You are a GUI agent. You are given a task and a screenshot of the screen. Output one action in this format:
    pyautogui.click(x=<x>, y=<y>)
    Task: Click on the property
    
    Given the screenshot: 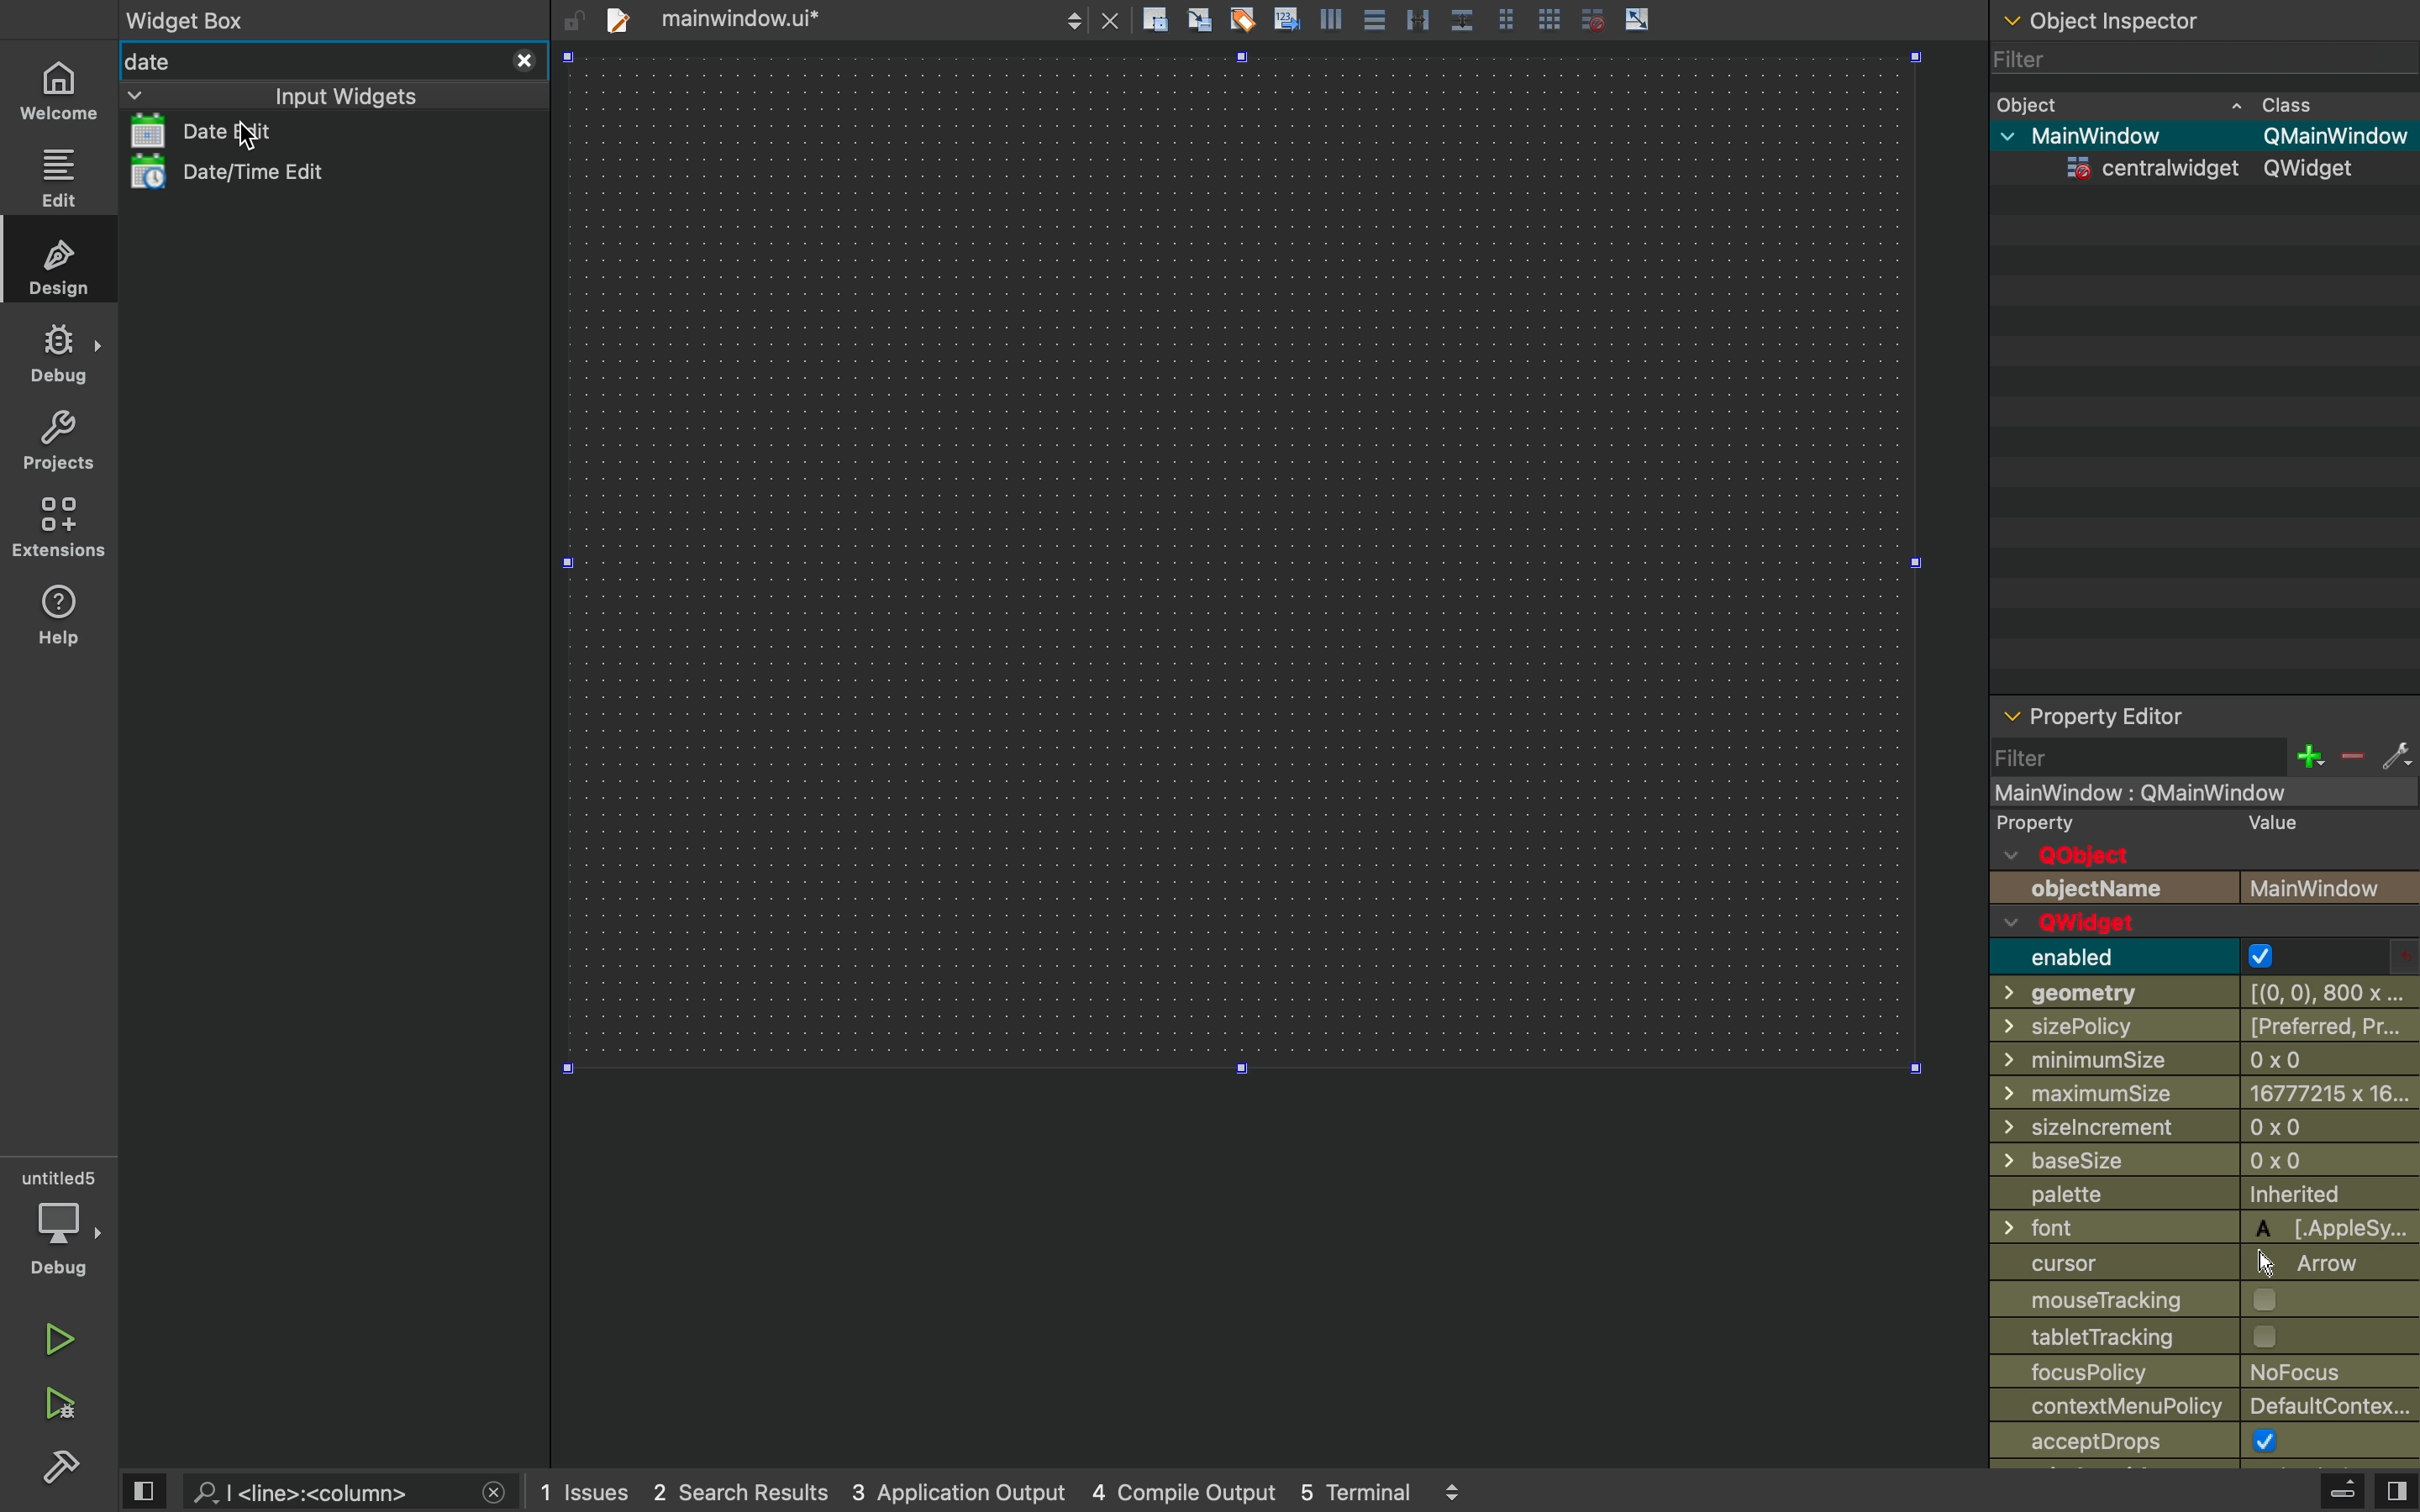 What is the action you would take?
    pyautogui.click(x=2160, y=823)
    